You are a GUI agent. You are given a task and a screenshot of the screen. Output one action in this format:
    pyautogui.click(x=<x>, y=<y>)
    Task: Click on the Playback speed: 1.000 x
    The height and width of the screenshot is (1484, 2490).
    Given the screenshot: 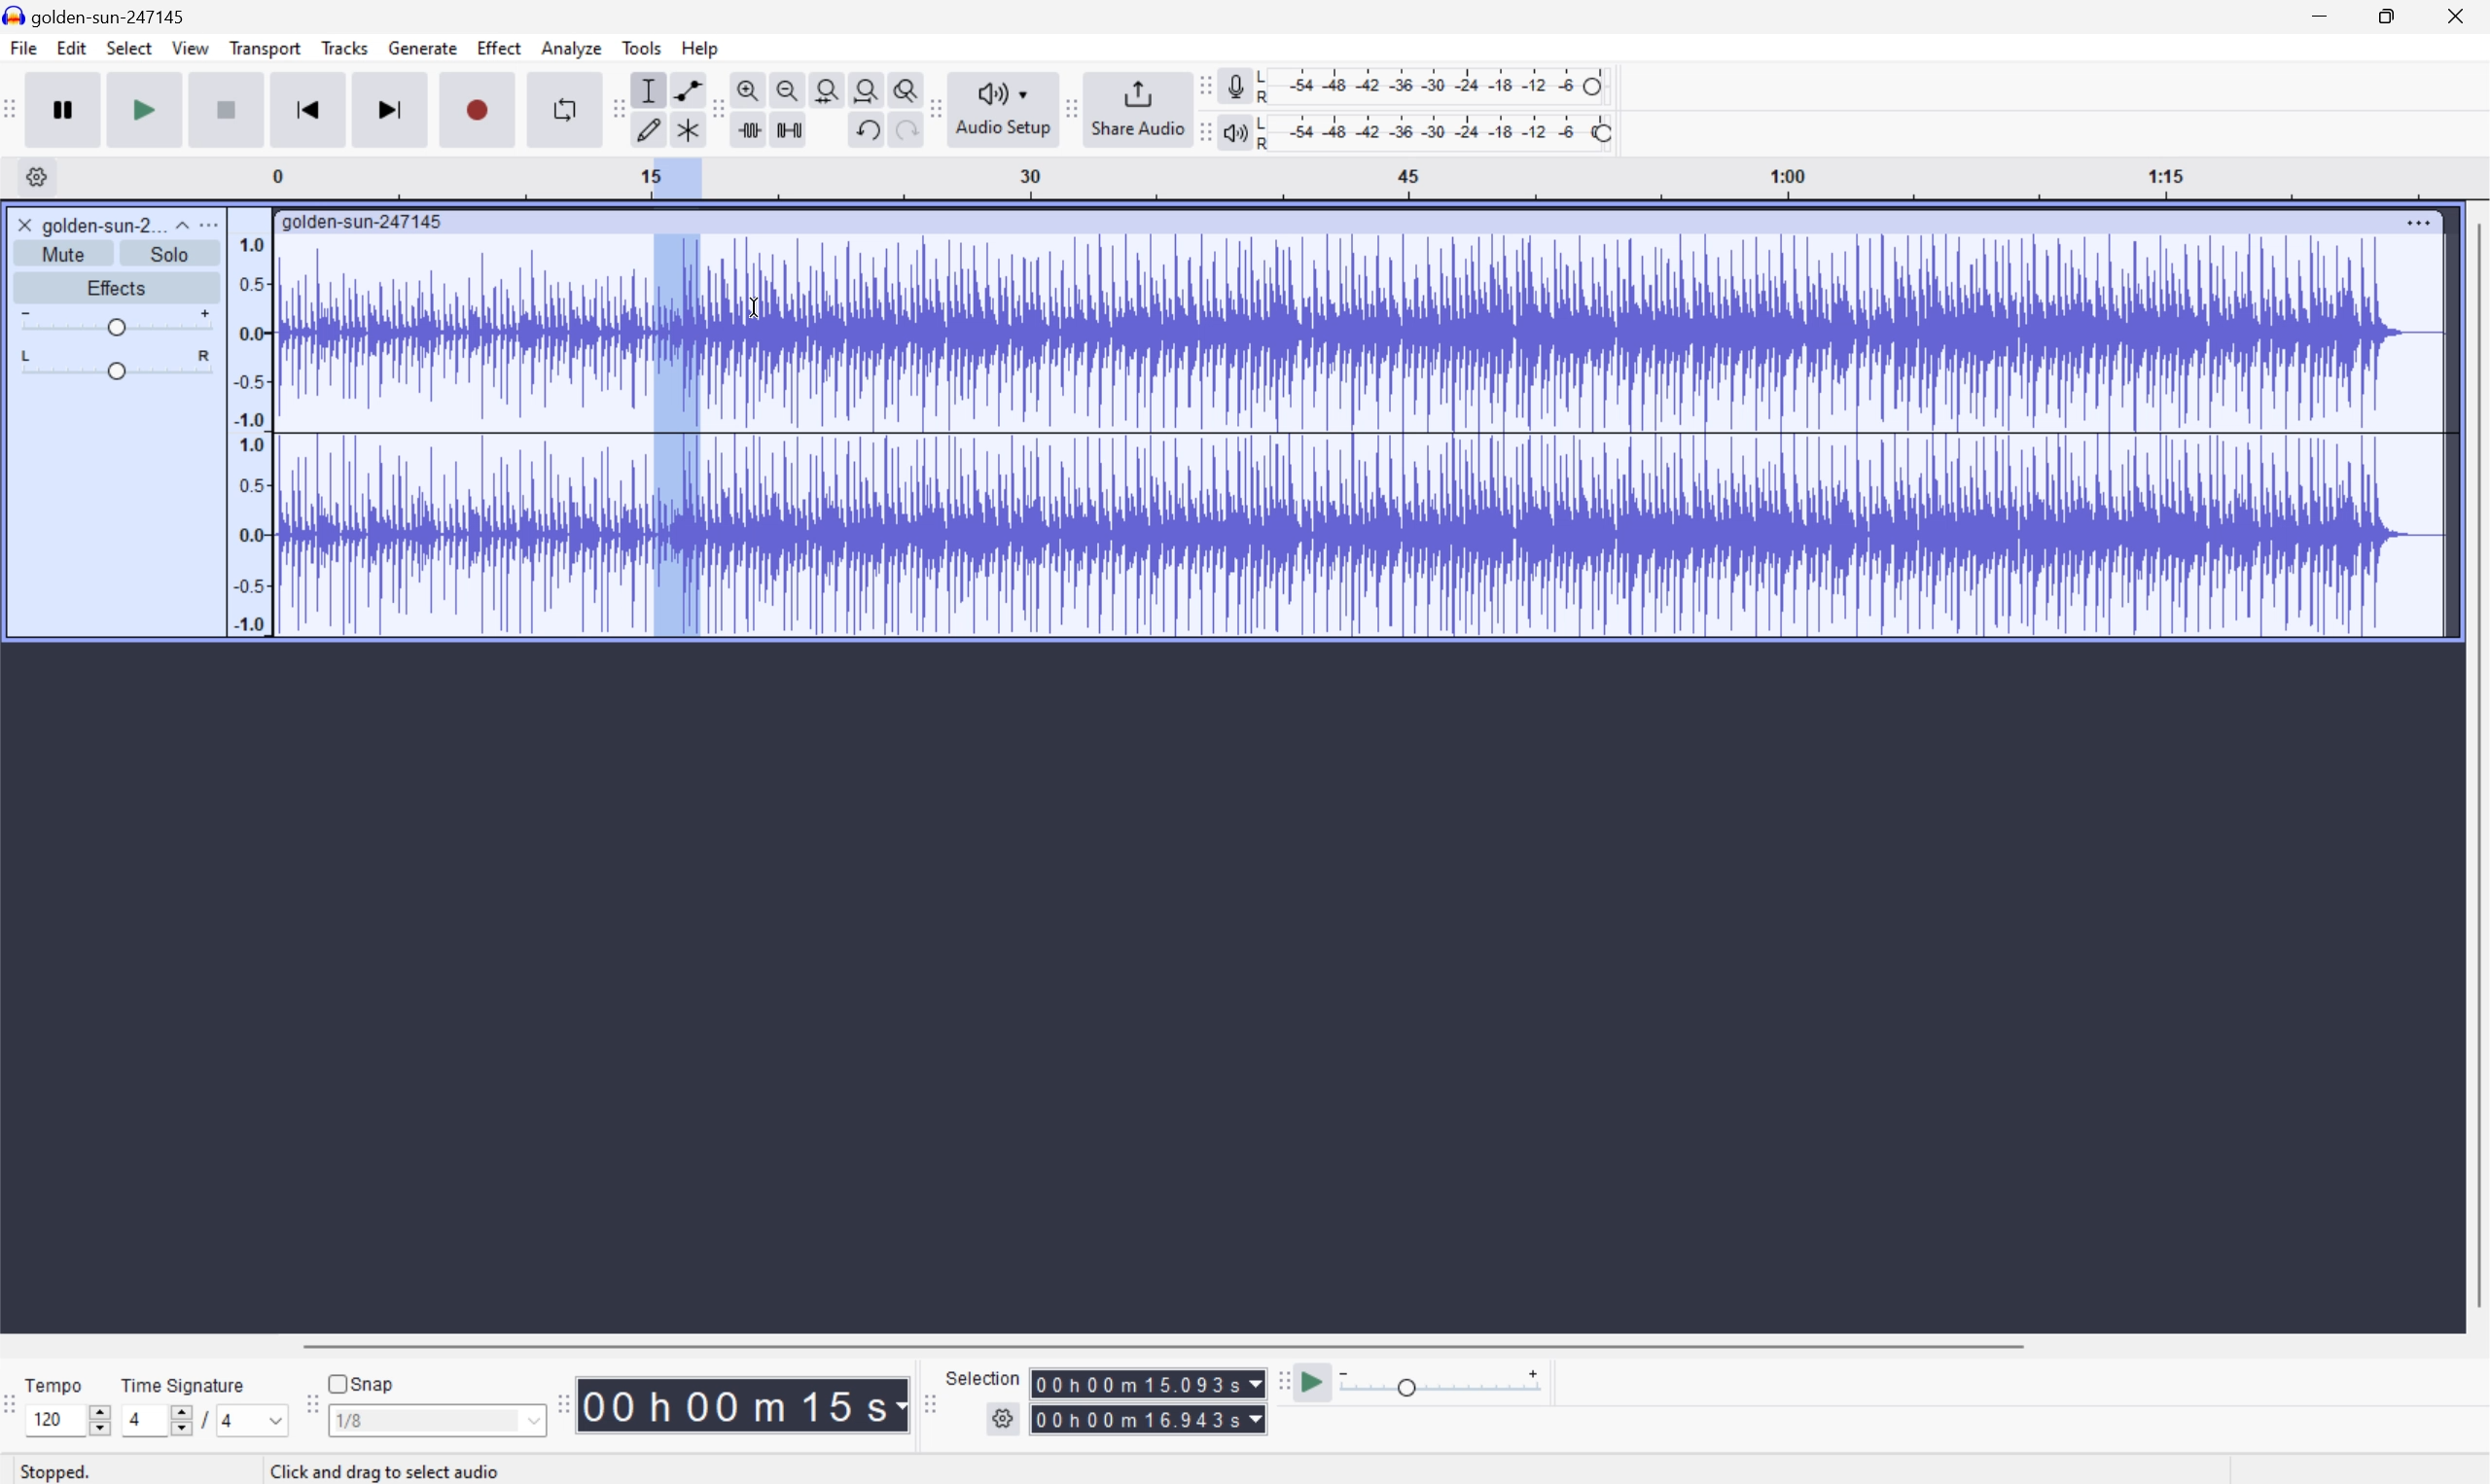 What is the action you would take?
    pyautogui.click(x=1444, y=1383)
    